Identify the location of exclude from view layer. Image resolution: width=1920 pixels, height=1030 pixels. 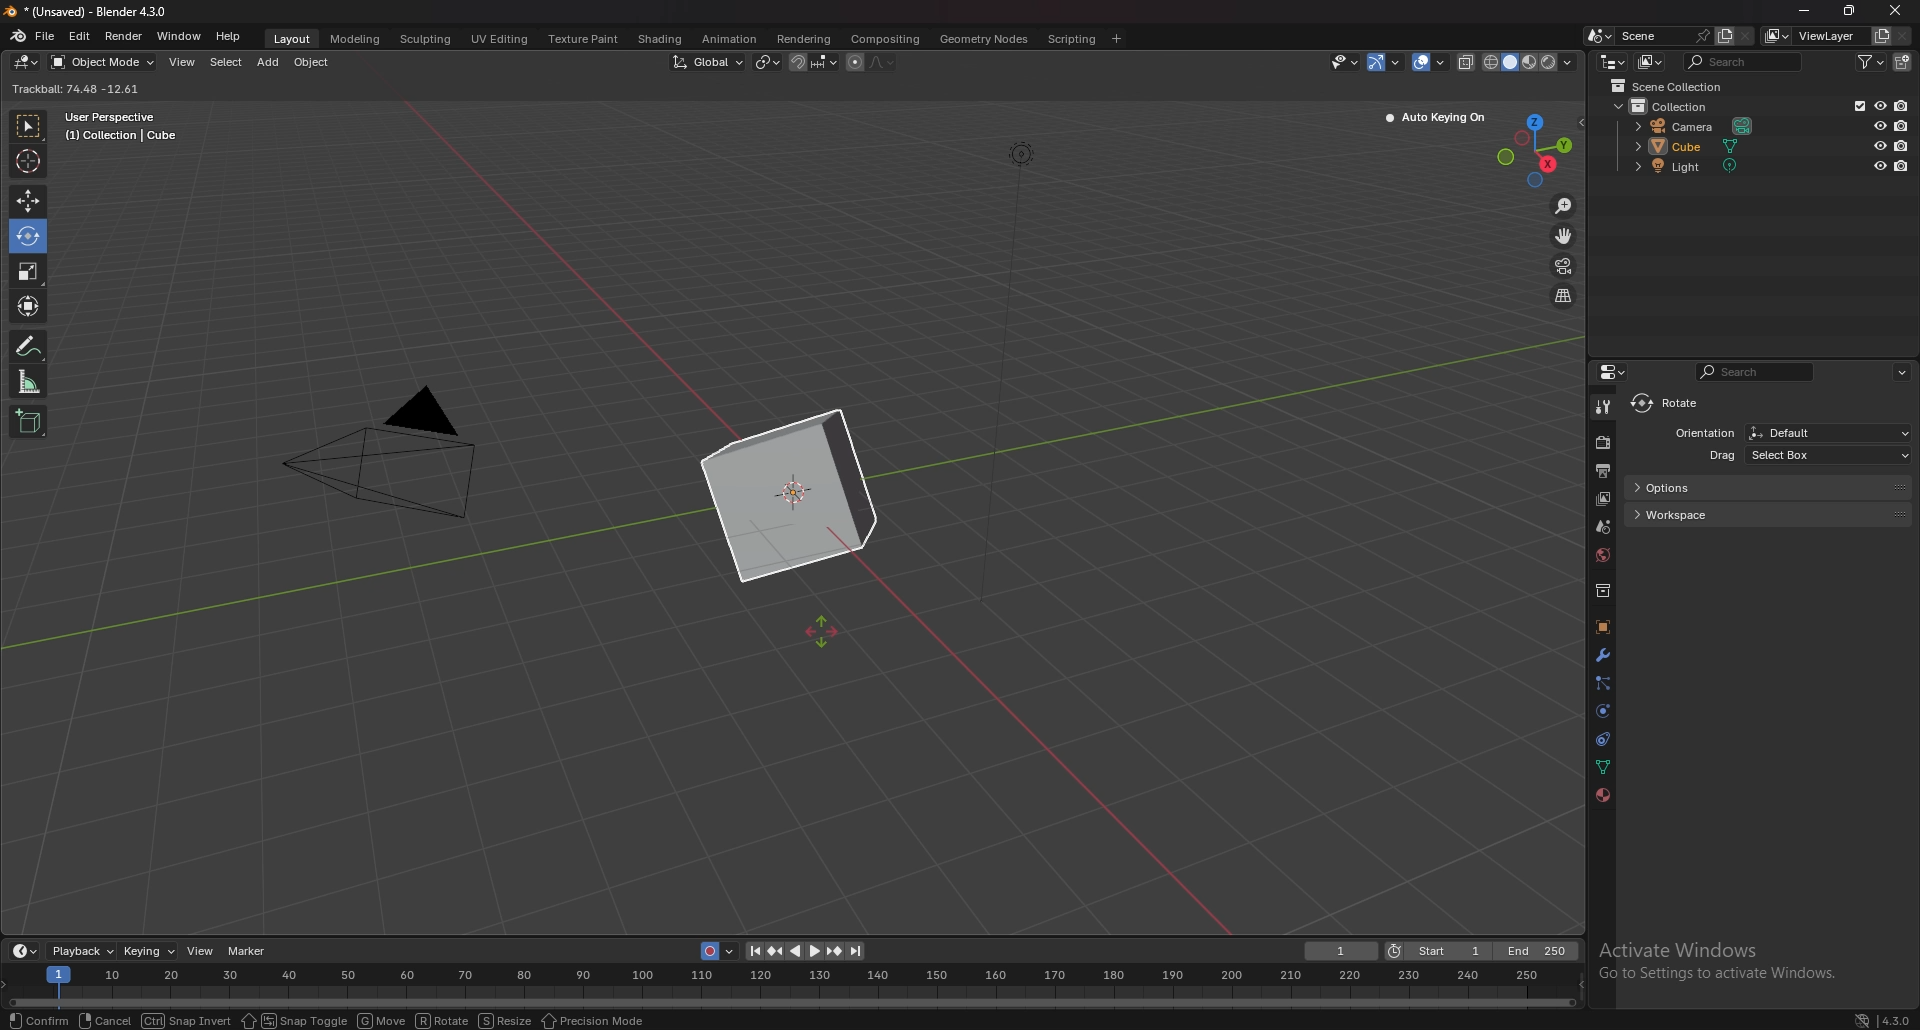
(1856, 105).